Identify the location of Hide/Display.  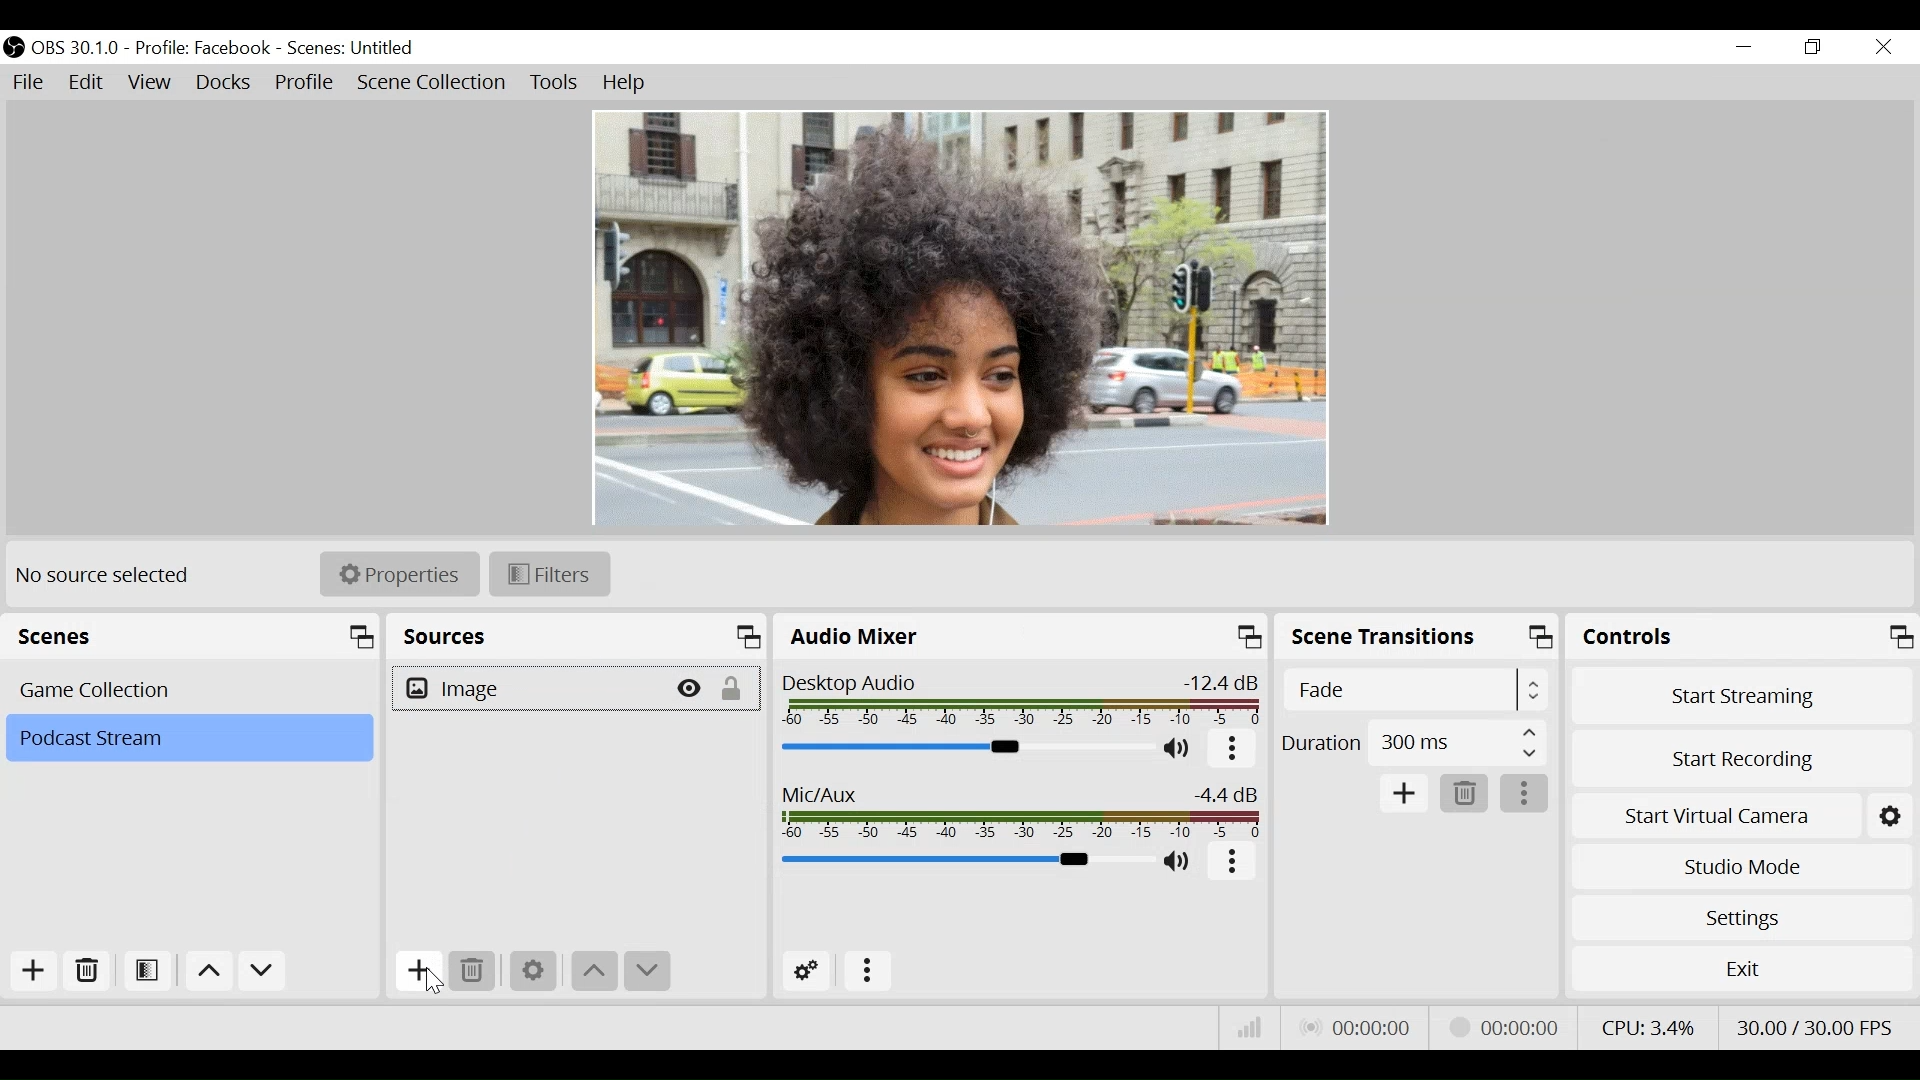
(691, 687).